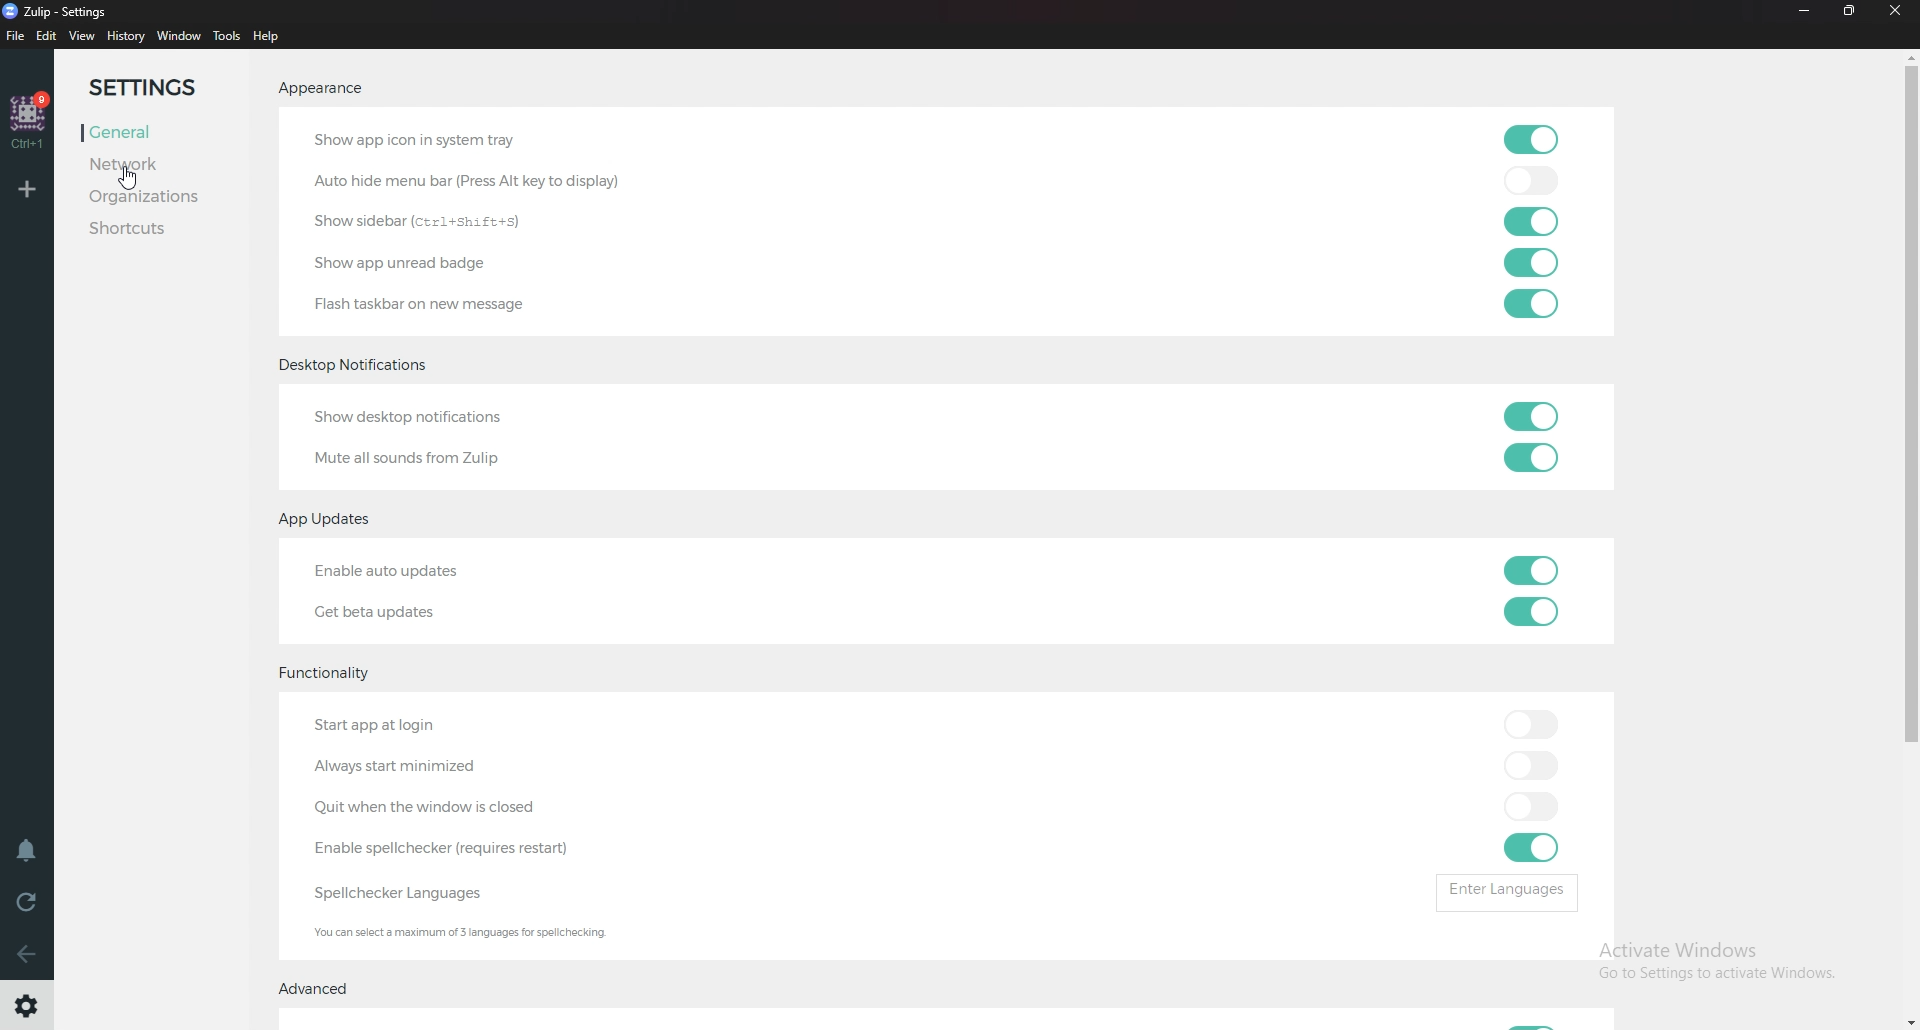 The width and height of the screenshot is (1920, 1030). What do you see at coordinates (25, 901) in the screenshot?
I see `Reload` at bounding box center [25, 901].